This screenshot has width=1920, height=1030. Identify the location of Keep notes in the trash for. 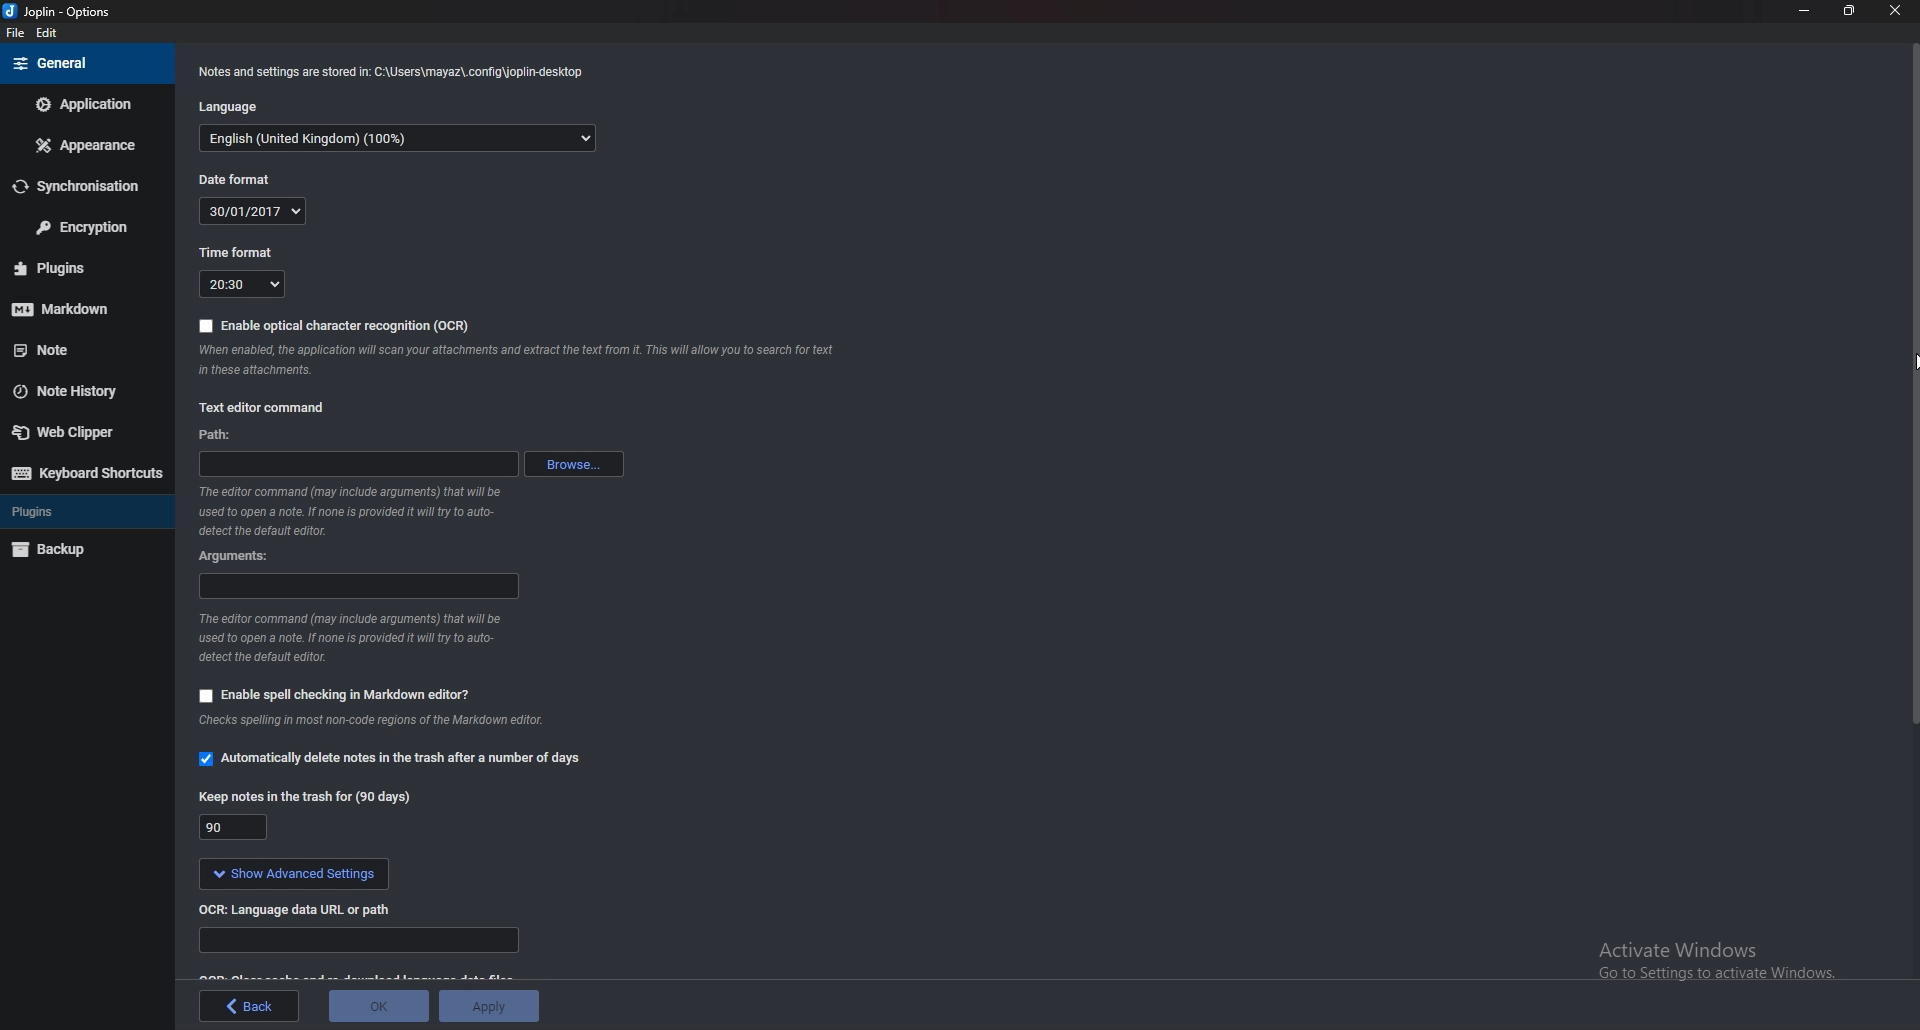
(305, 797).